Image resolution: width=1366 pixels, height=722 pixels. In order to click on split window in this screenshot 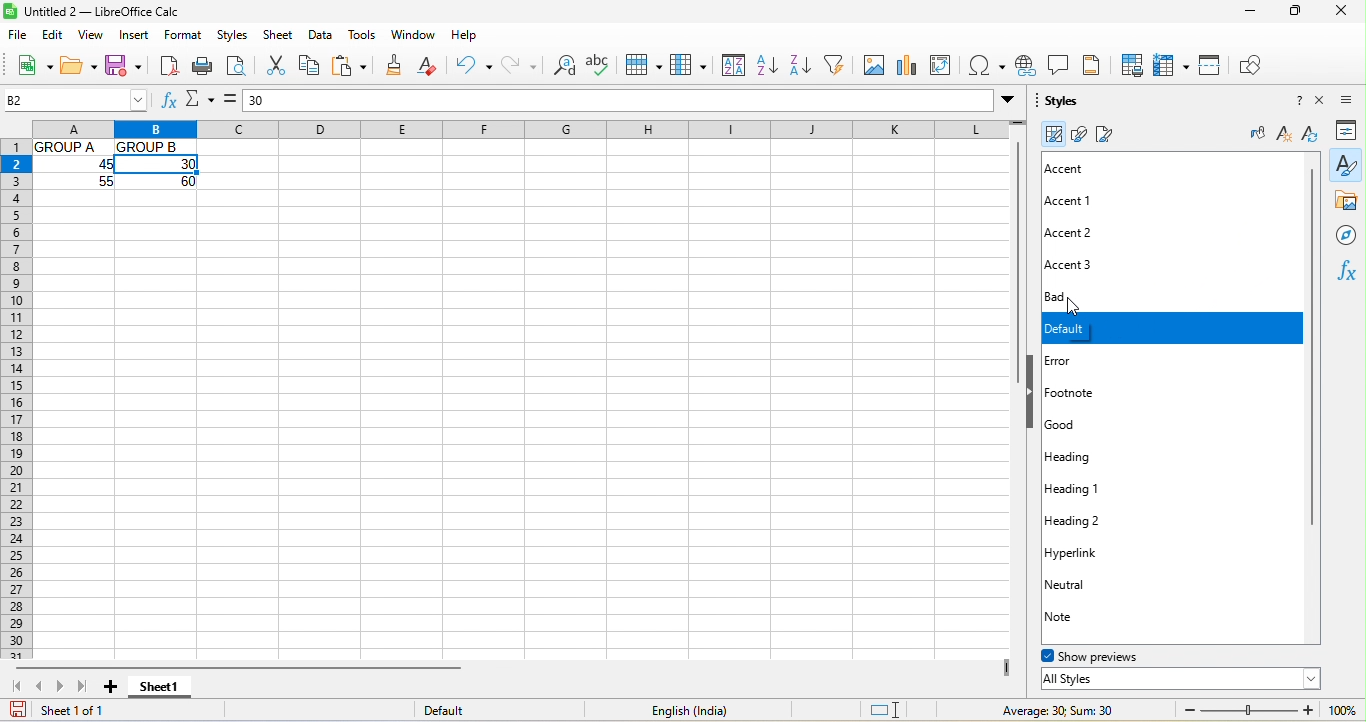, I will do `click(1212, 67)`.